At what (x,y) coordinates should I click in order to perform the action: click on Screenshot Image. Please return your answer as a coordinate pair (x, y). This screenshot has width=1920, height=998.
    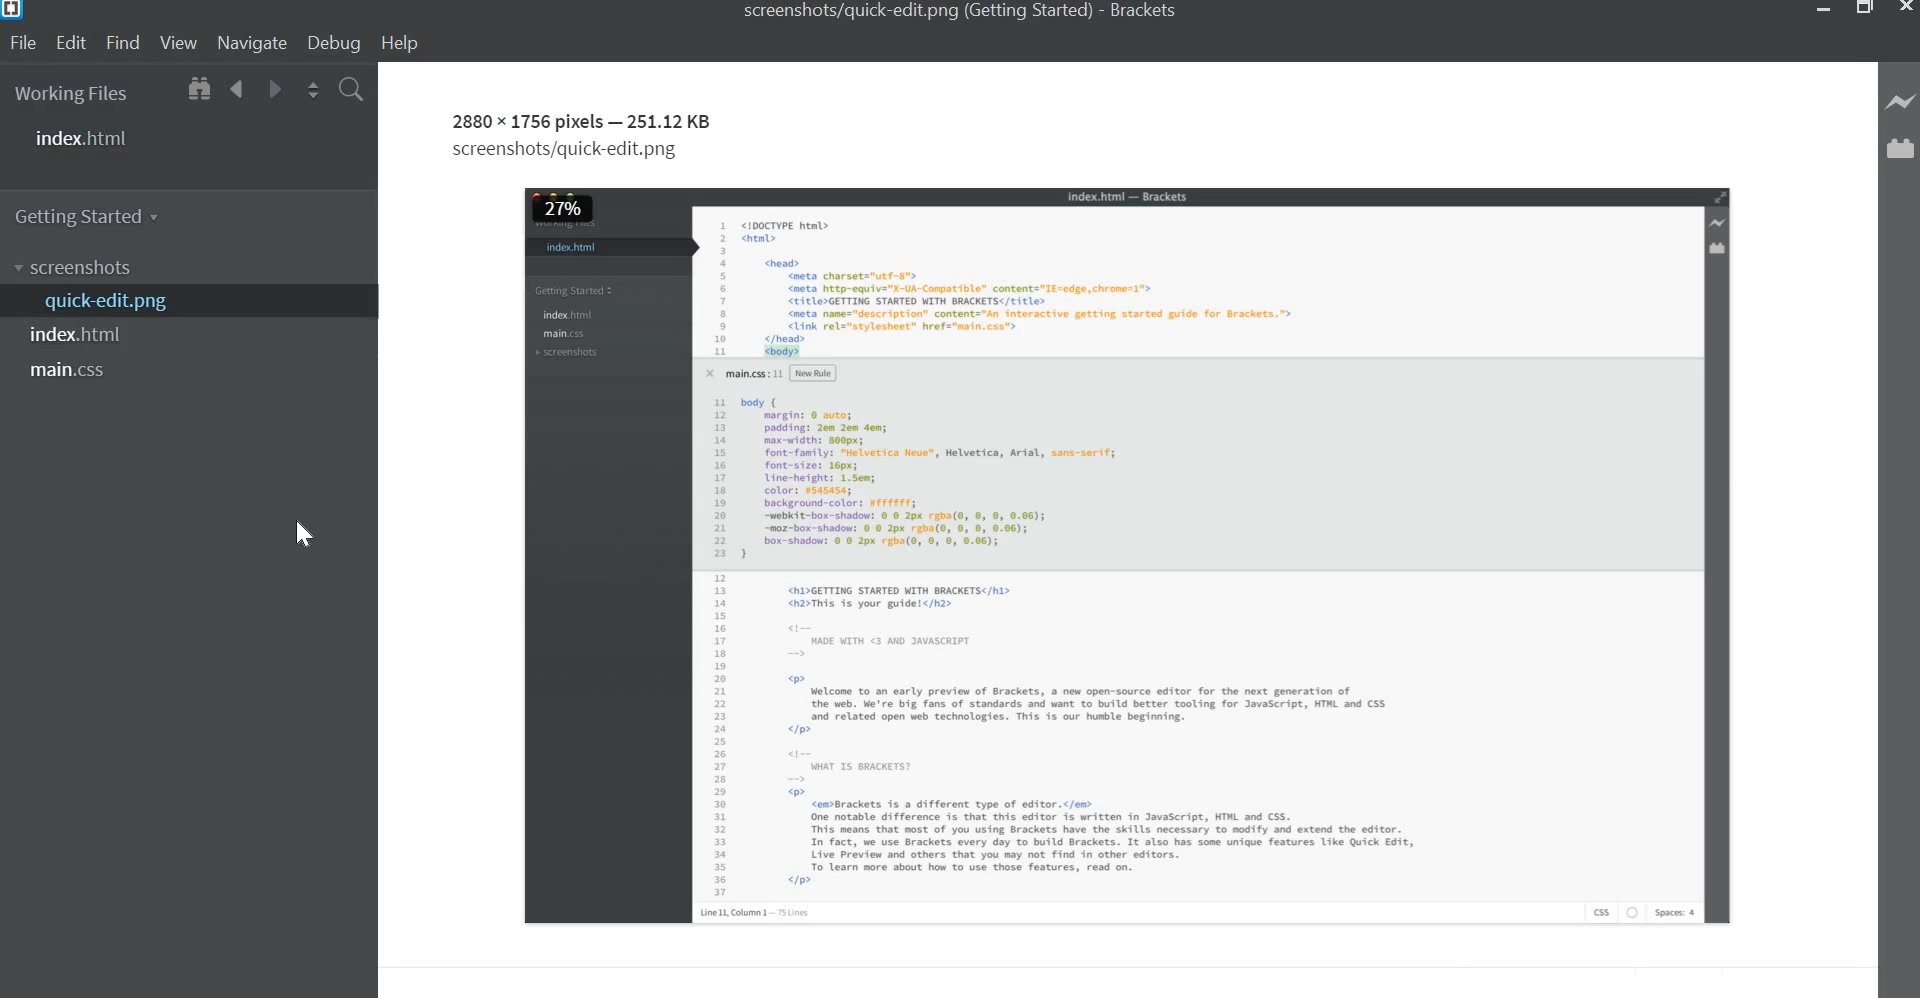
    Looking at the image, I should click on (1129, 555).